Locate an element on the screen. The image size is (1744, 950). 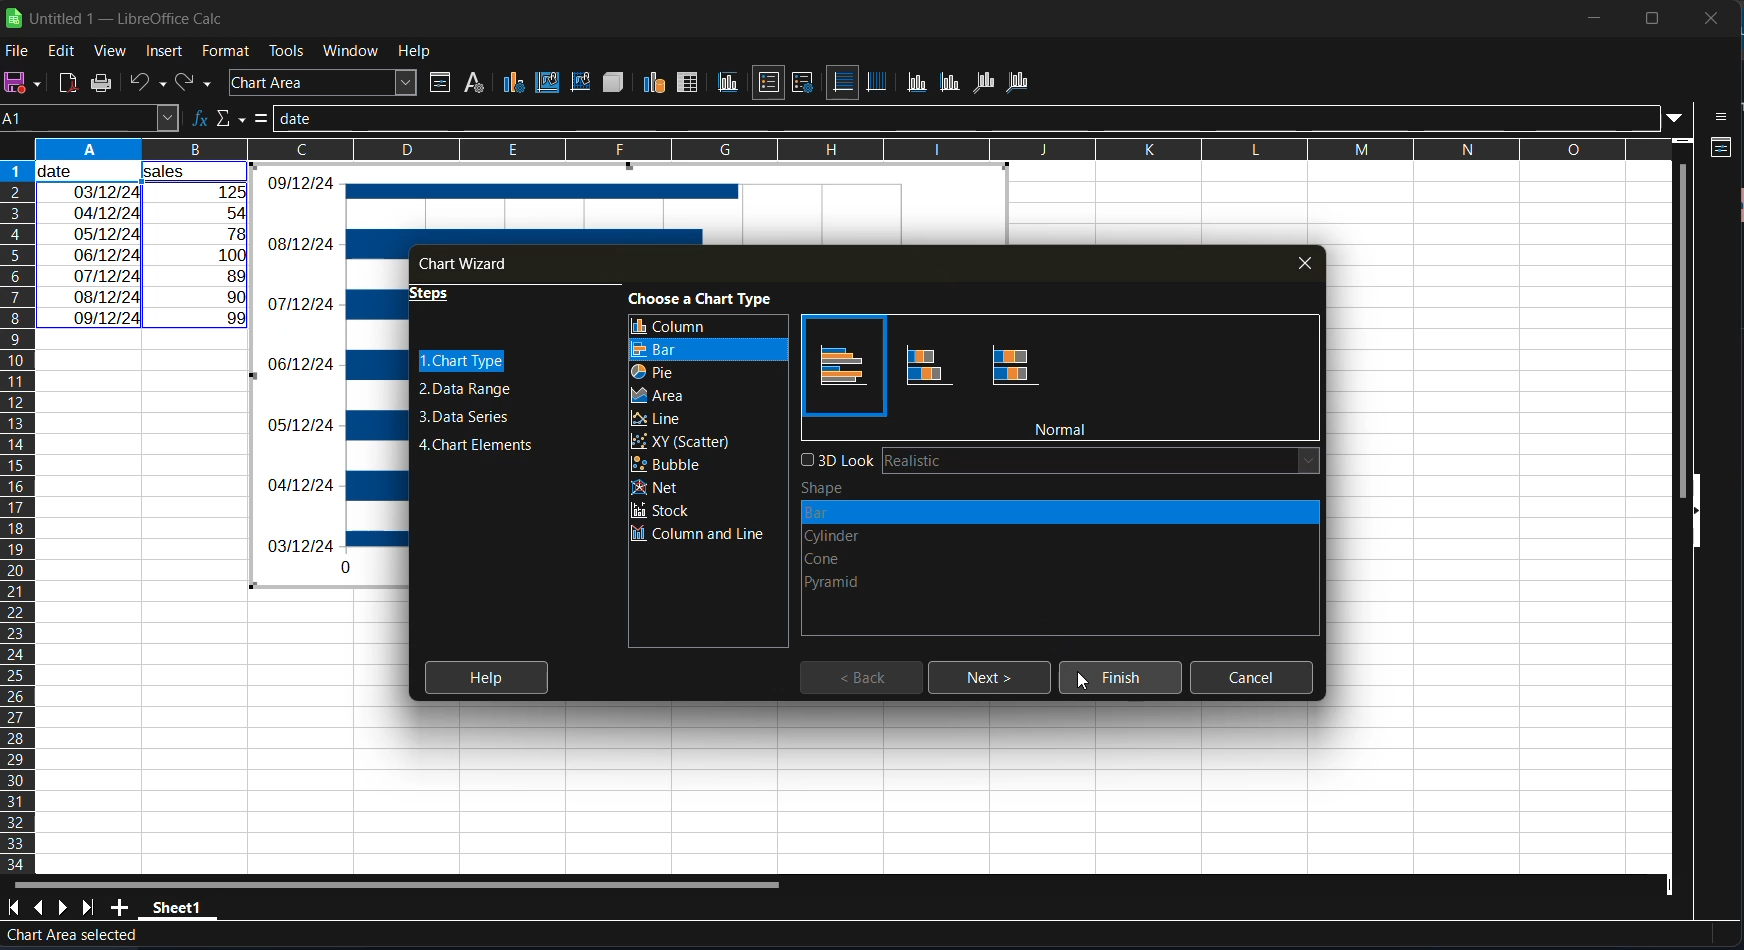
y axis is located at coordinates (949, 80).